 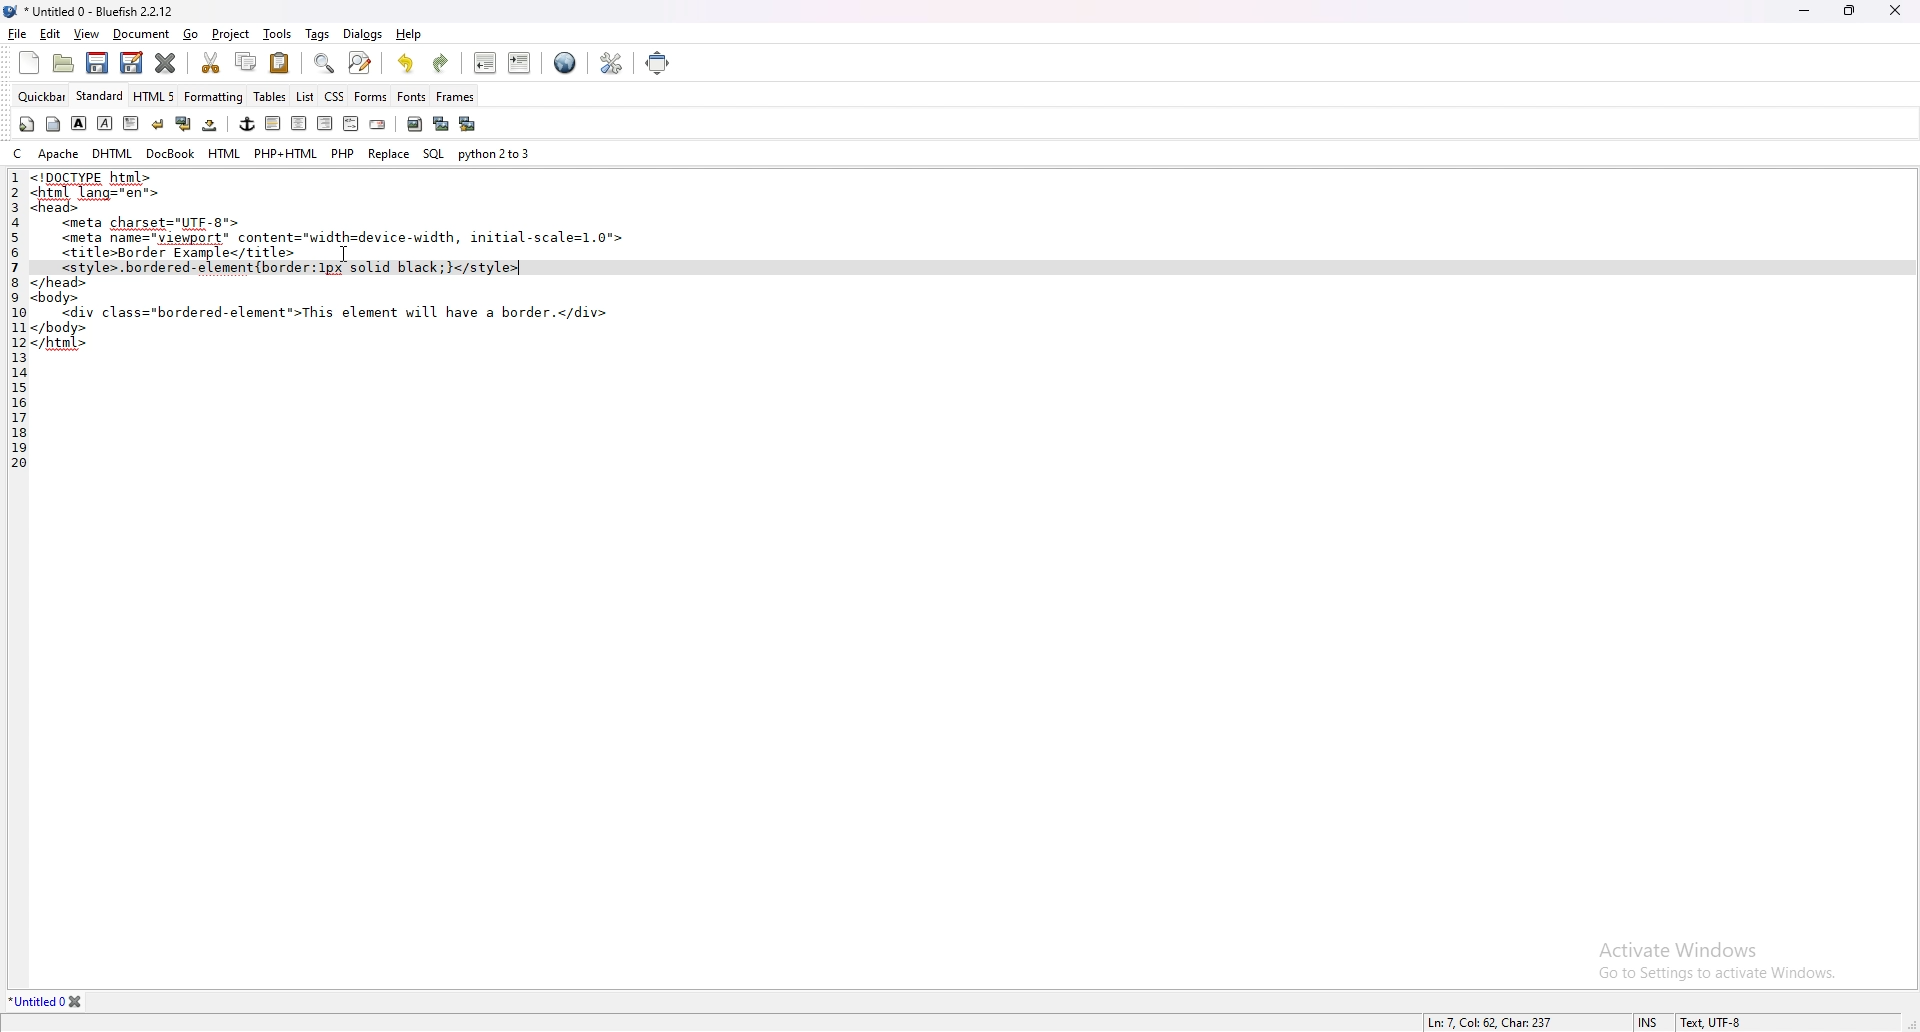 I want to click on INS, so click(x=1651, y=1022).